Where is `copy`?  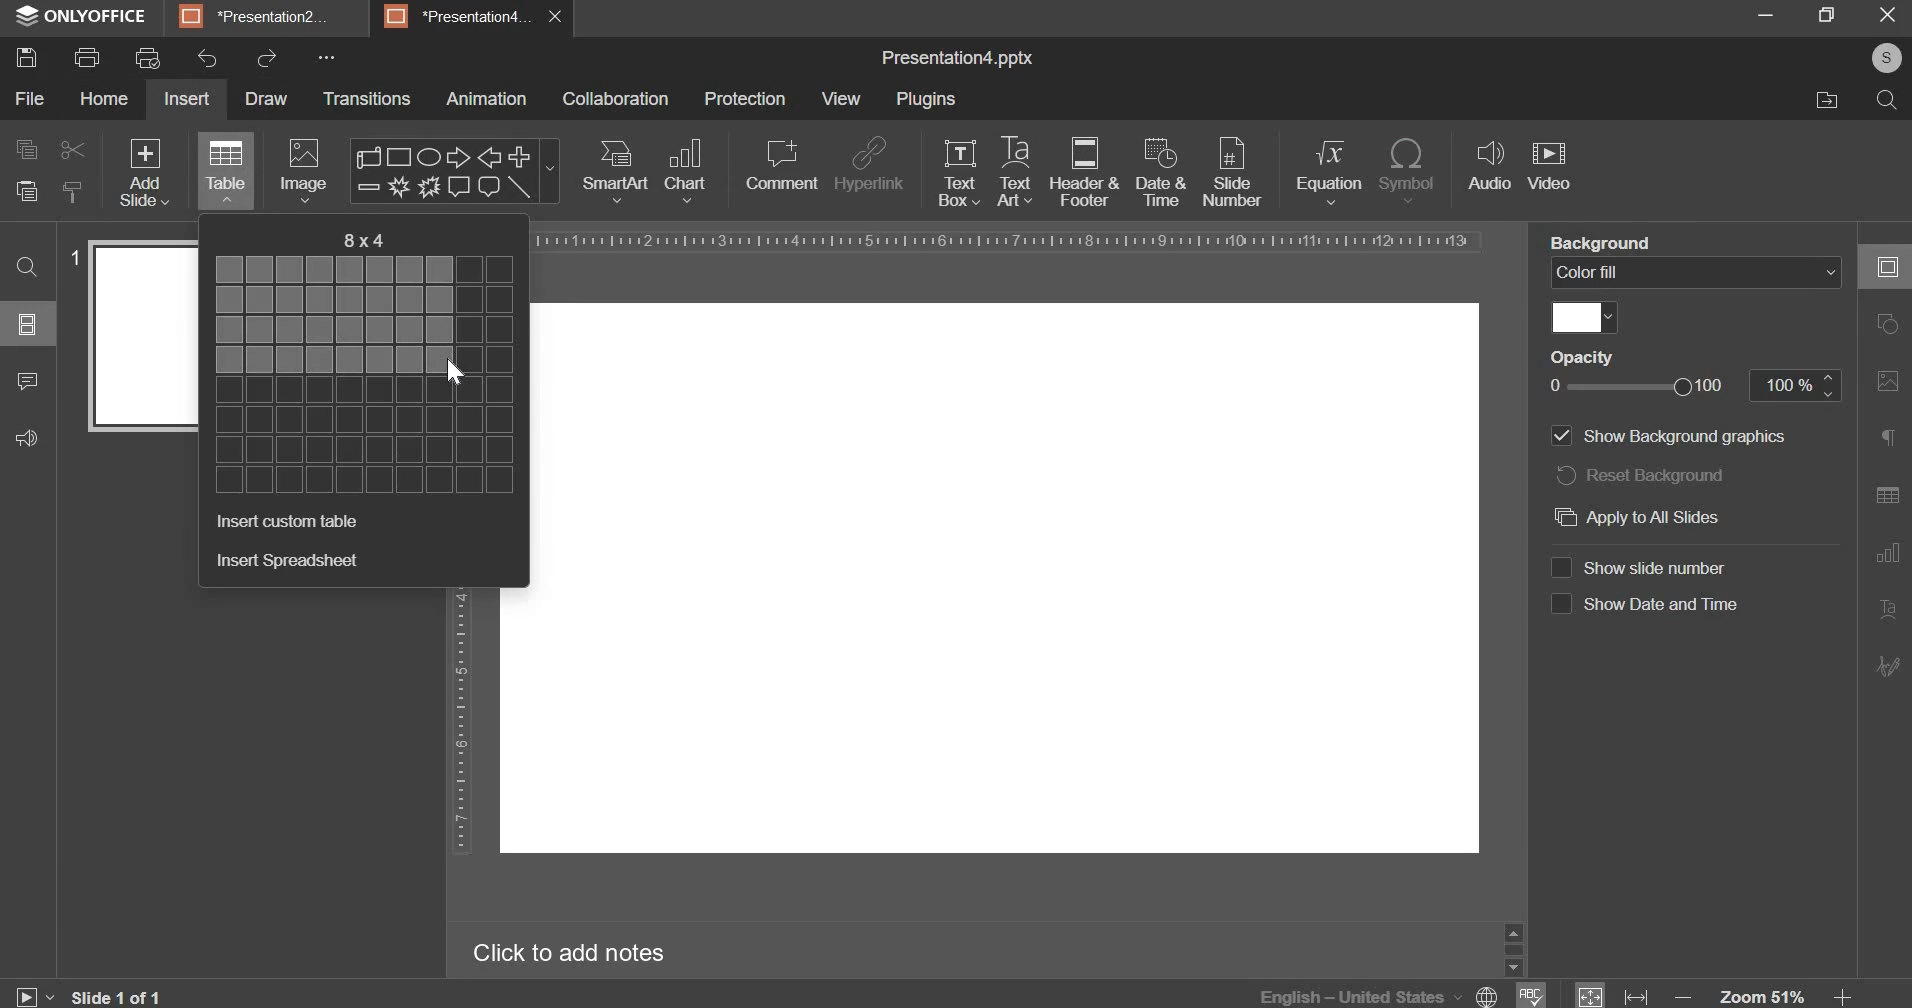 copy is located at coordinates (24, 151).